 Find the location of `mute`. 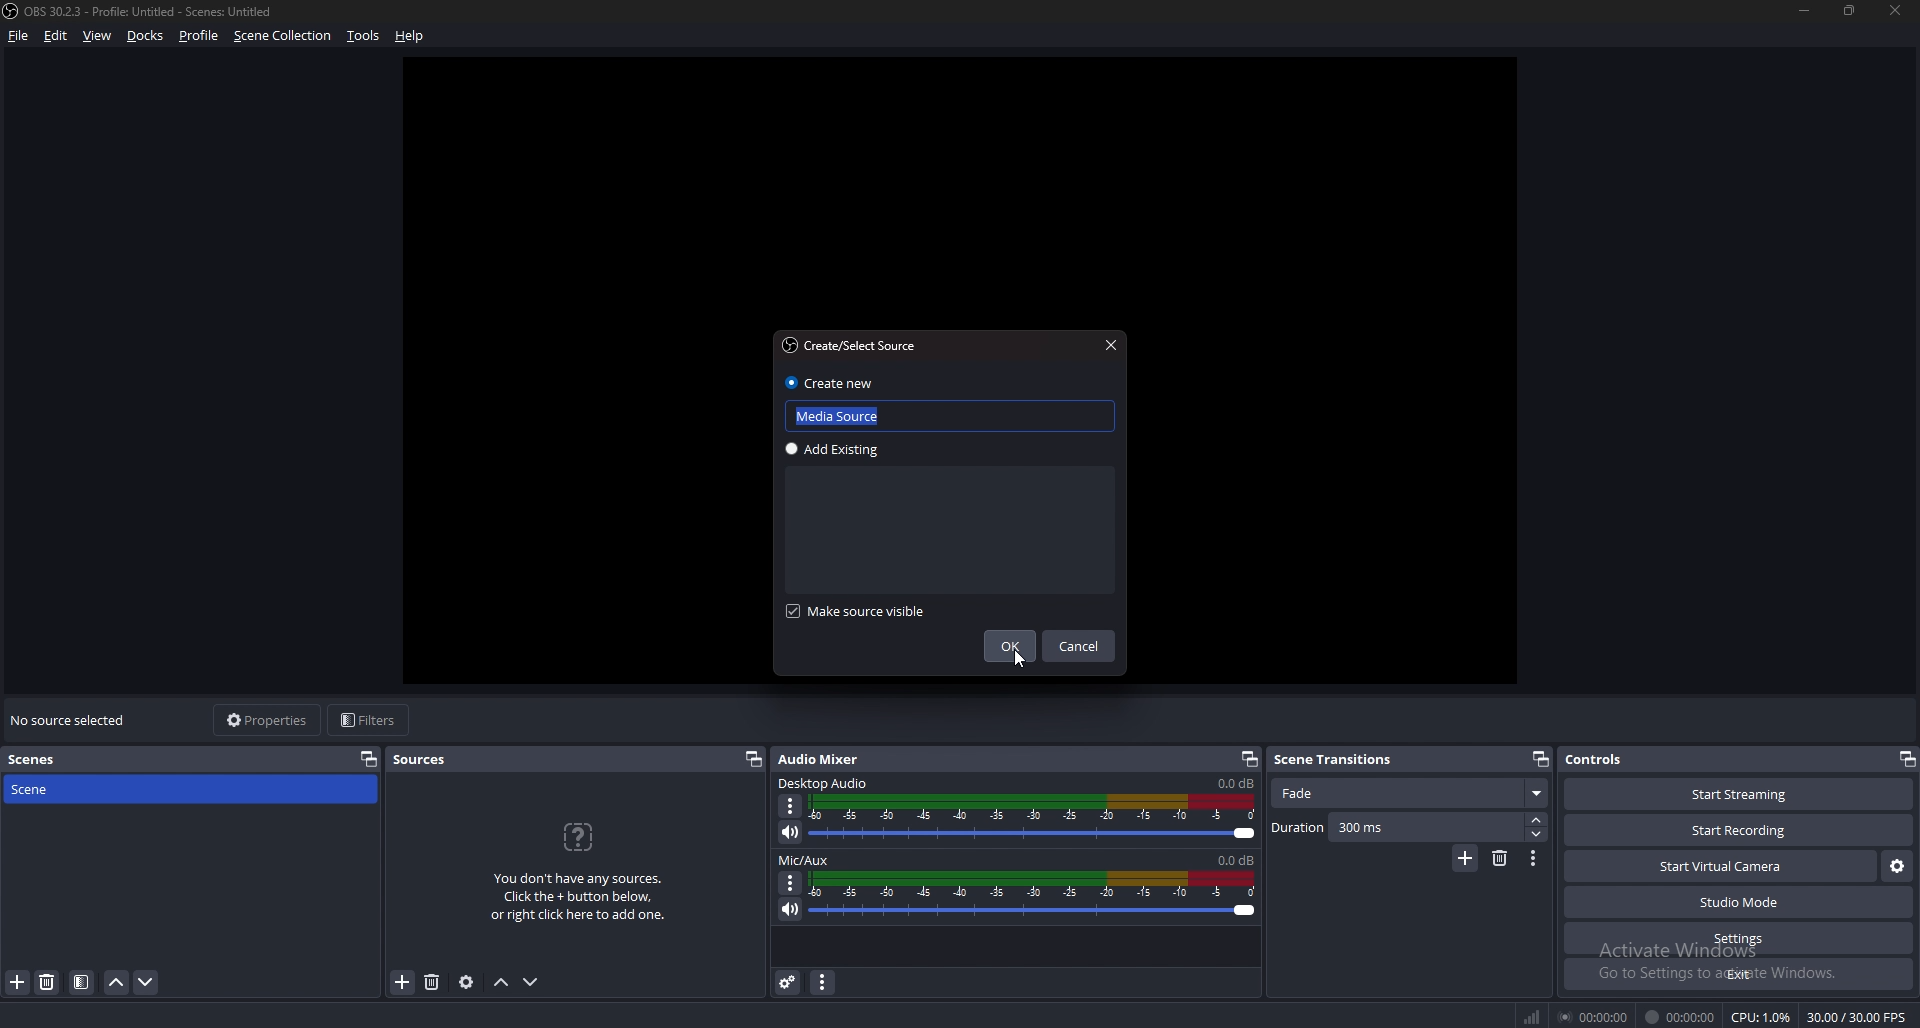

mute is located at coordinates (790, 832).